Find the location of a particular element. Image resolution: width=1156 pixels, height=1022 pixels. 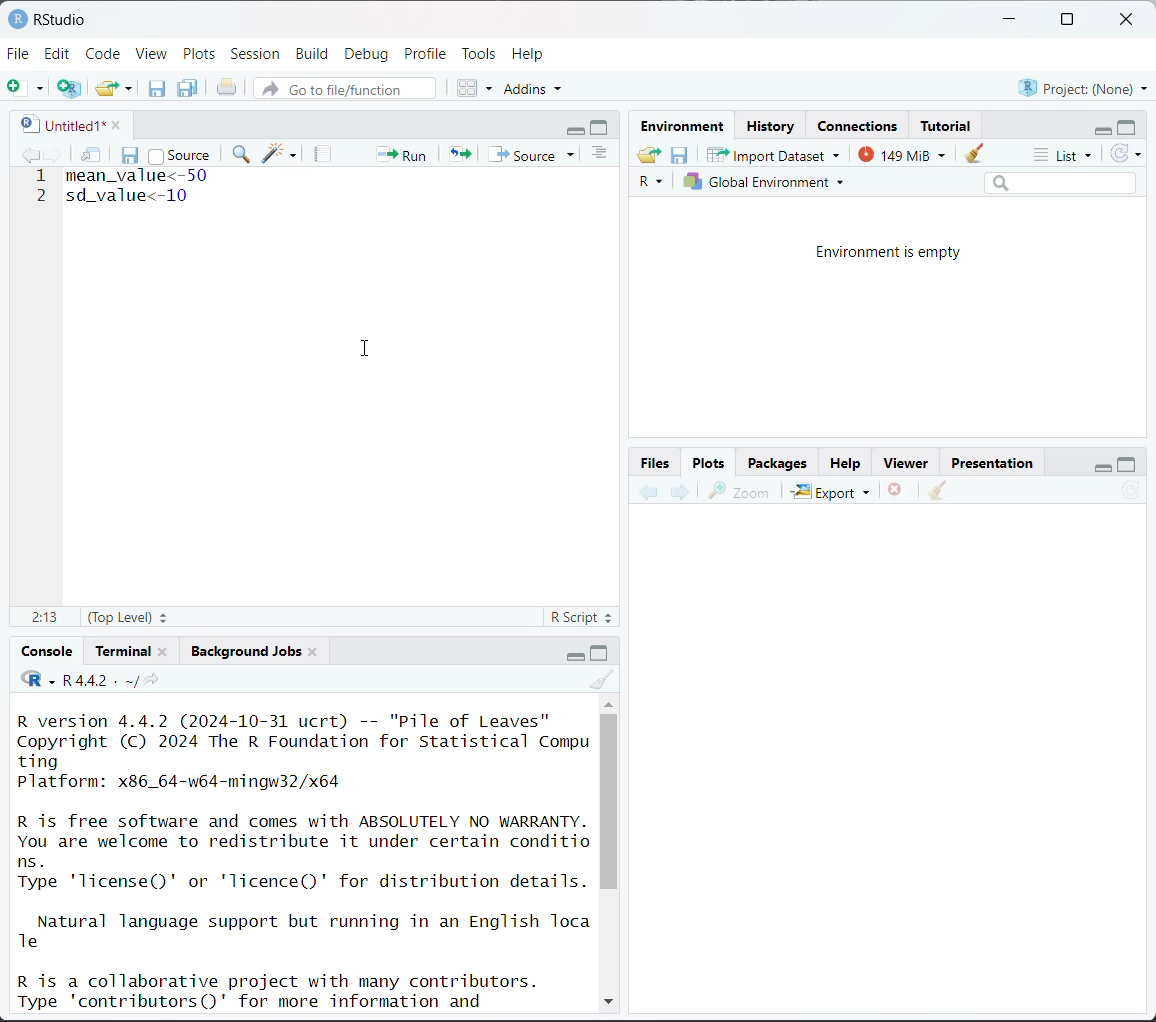

Project:(None) is located at coordinates (1082, 86).